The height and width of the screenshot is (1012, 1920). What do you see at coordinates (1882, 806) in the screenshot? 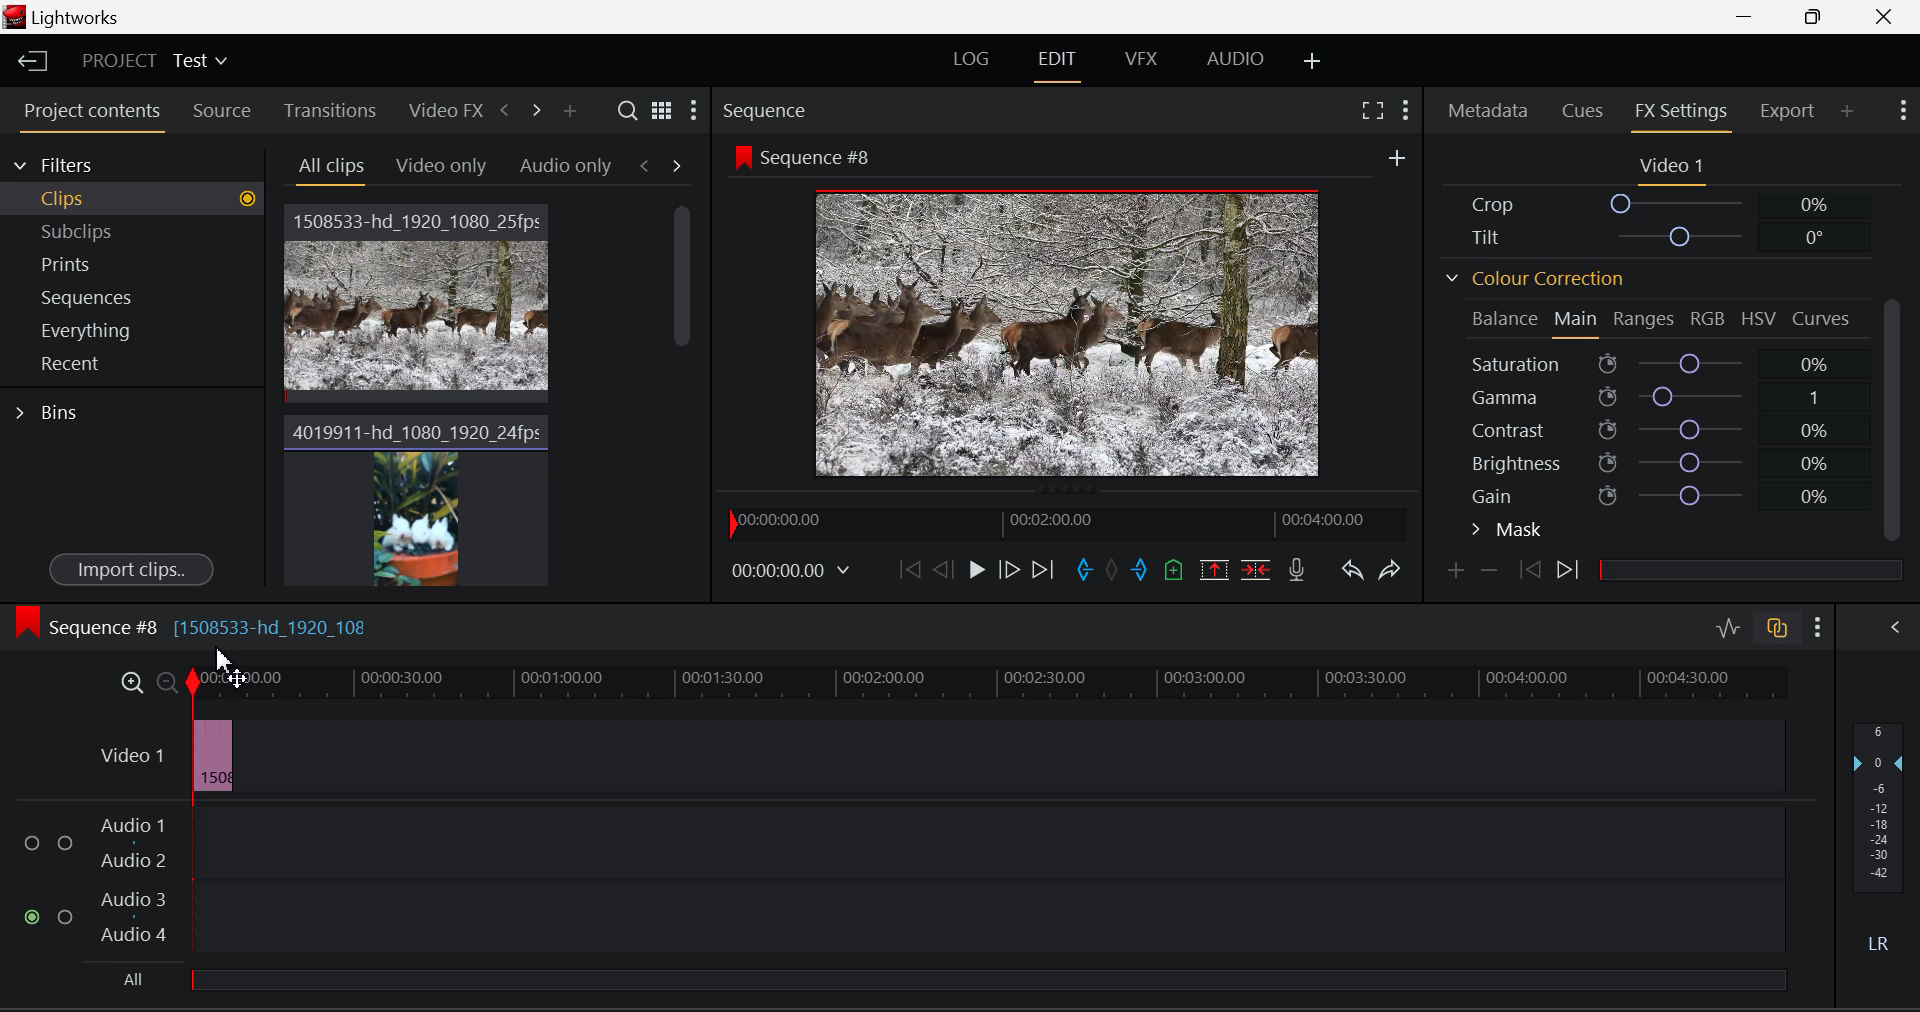
I see `Decibel Level` at bounding box center [1882, 806].